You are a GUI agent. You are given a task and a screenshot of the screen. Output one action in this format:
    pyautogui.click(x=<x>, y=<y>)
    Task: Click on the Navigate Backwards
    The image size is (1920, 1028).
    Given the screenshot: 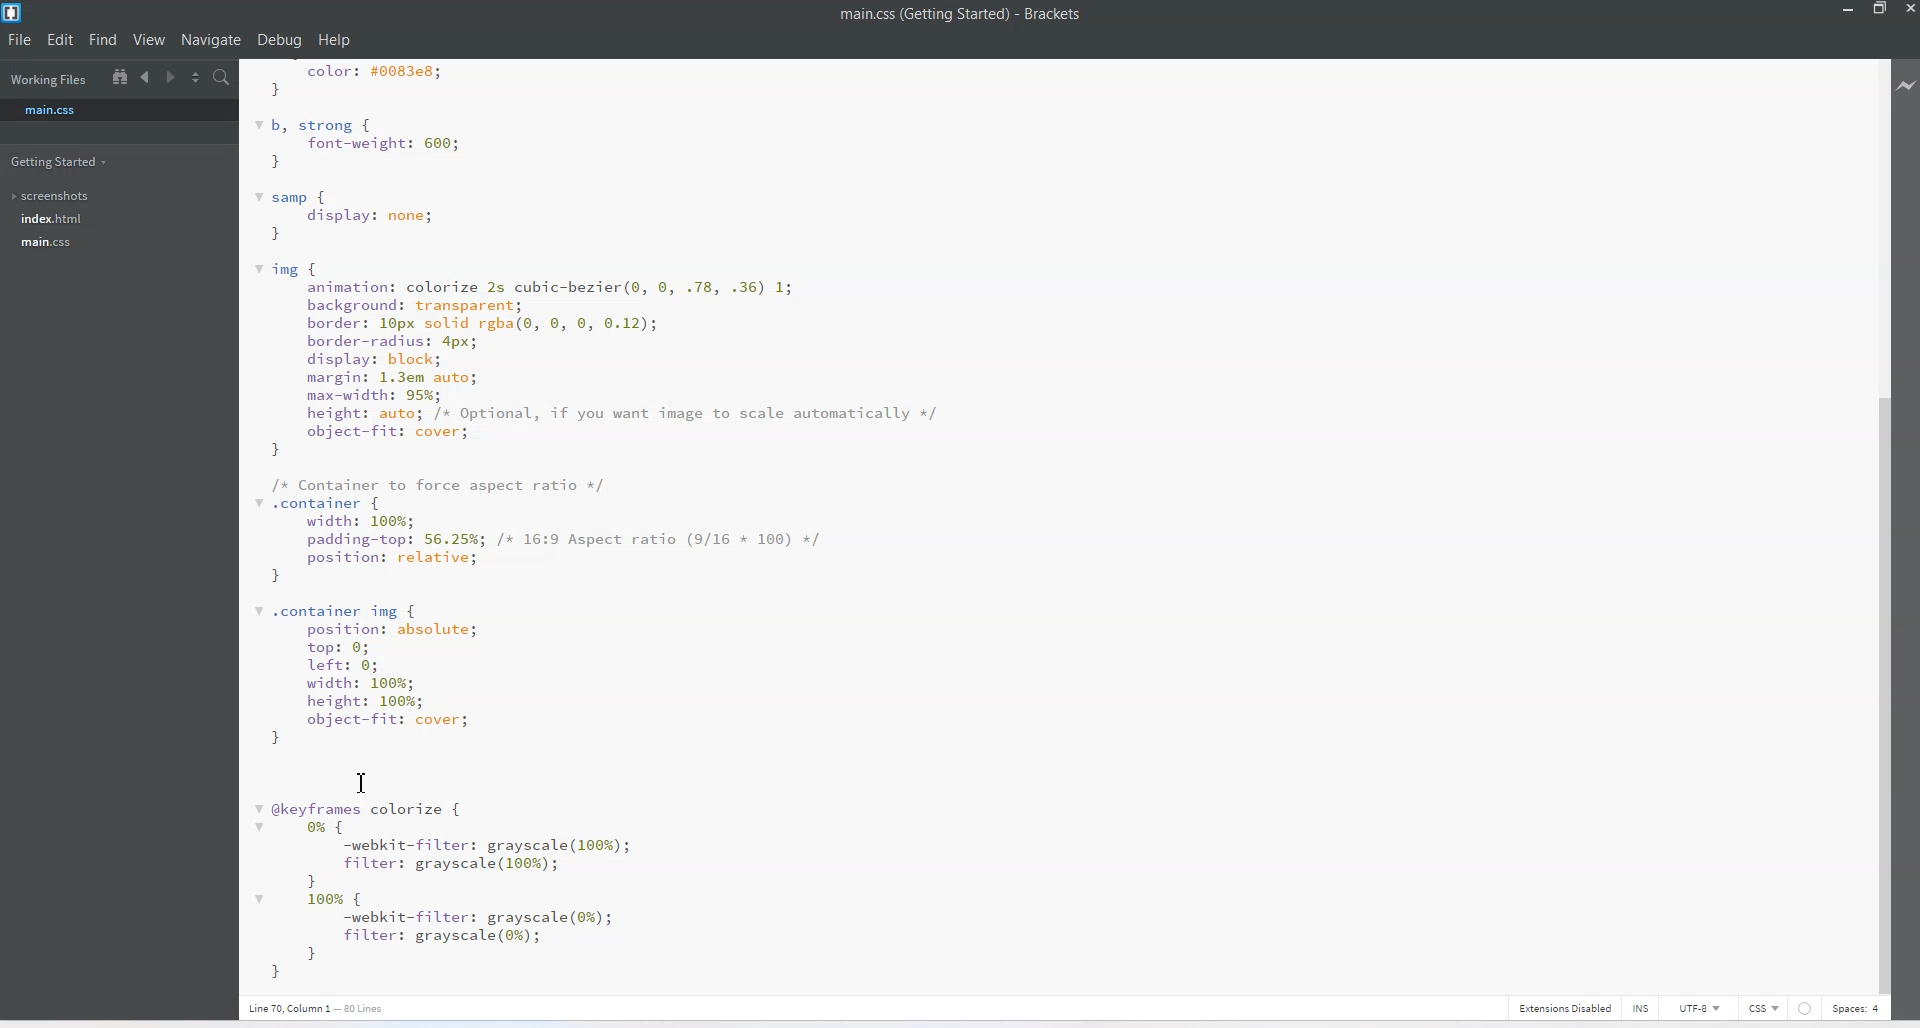 What is the action you would take?
    pyautogui.click(x=148, y=77)
    